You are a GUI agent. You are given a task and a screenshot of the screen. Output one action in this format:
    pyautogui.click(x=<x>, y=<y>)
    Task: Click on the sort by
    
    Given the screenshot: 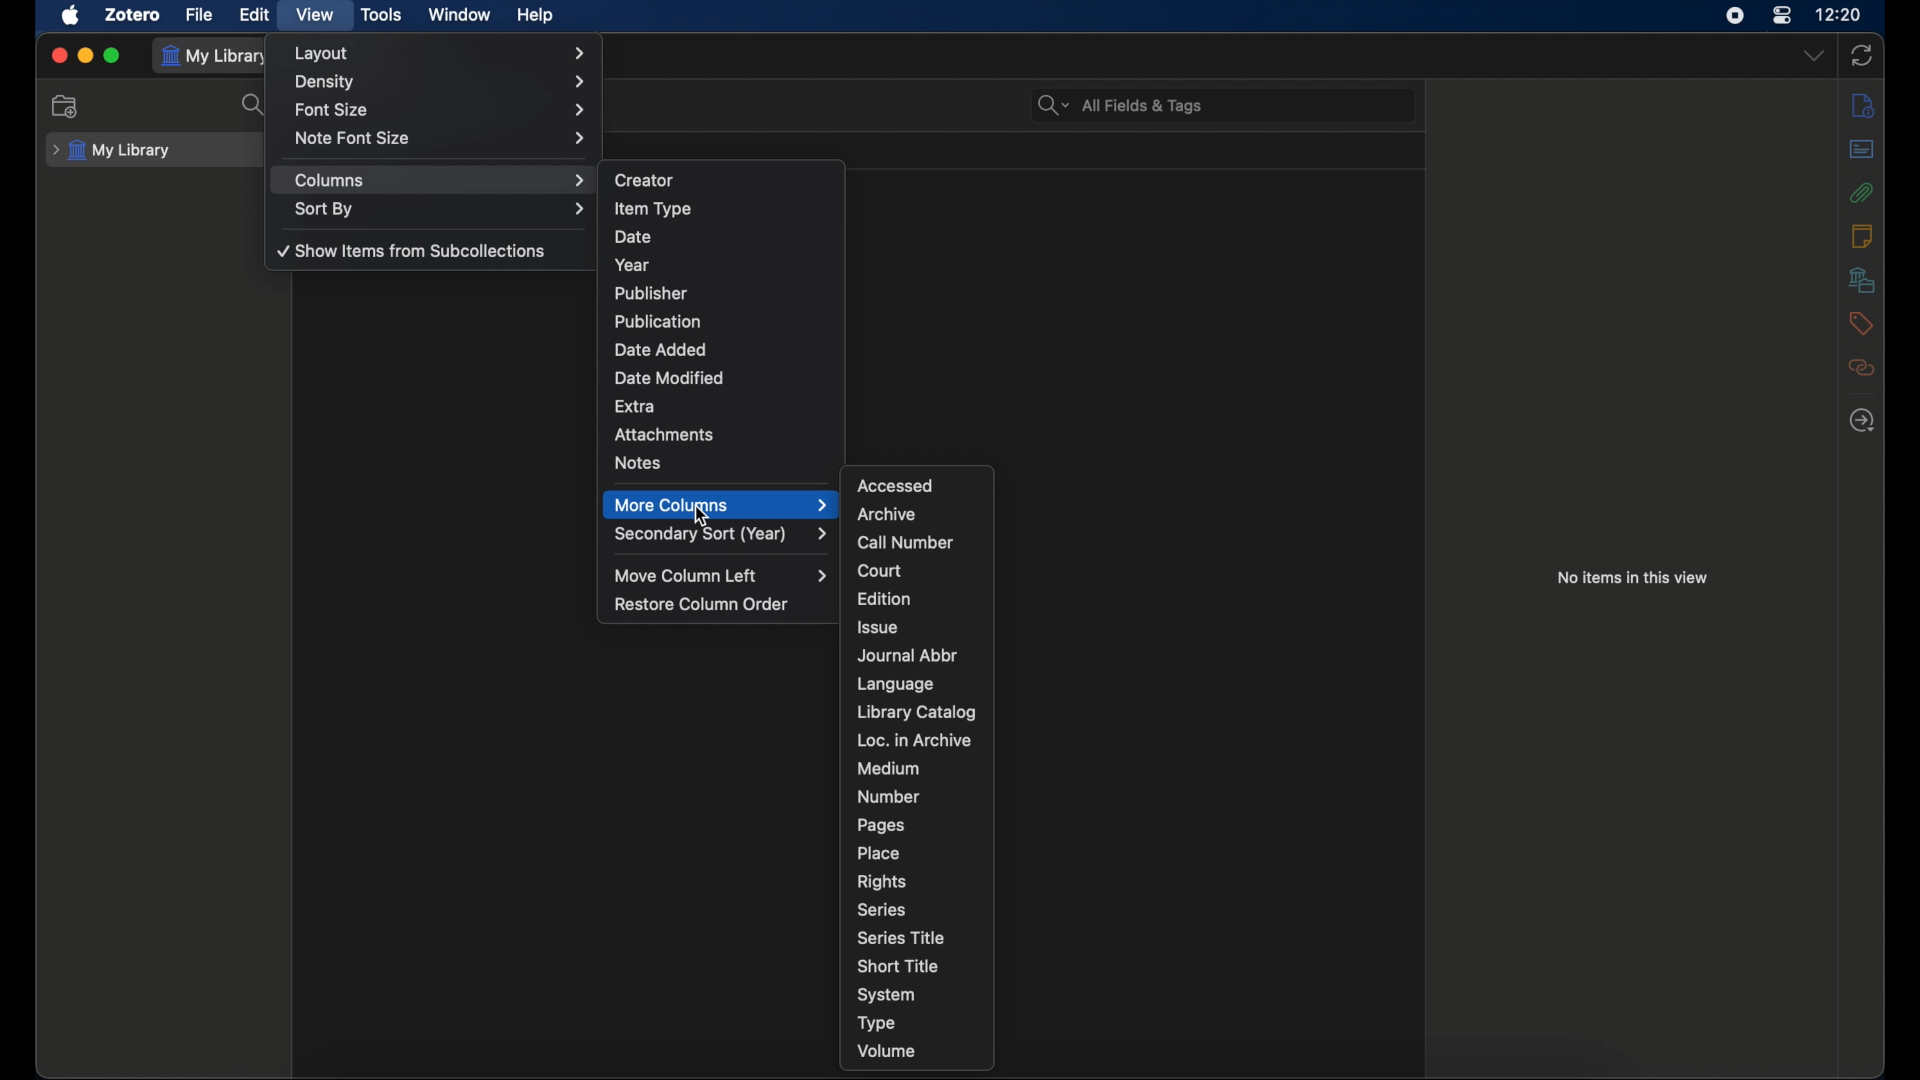 What is the action you would take?
    pyautogui.click(x=440, y=209)
    